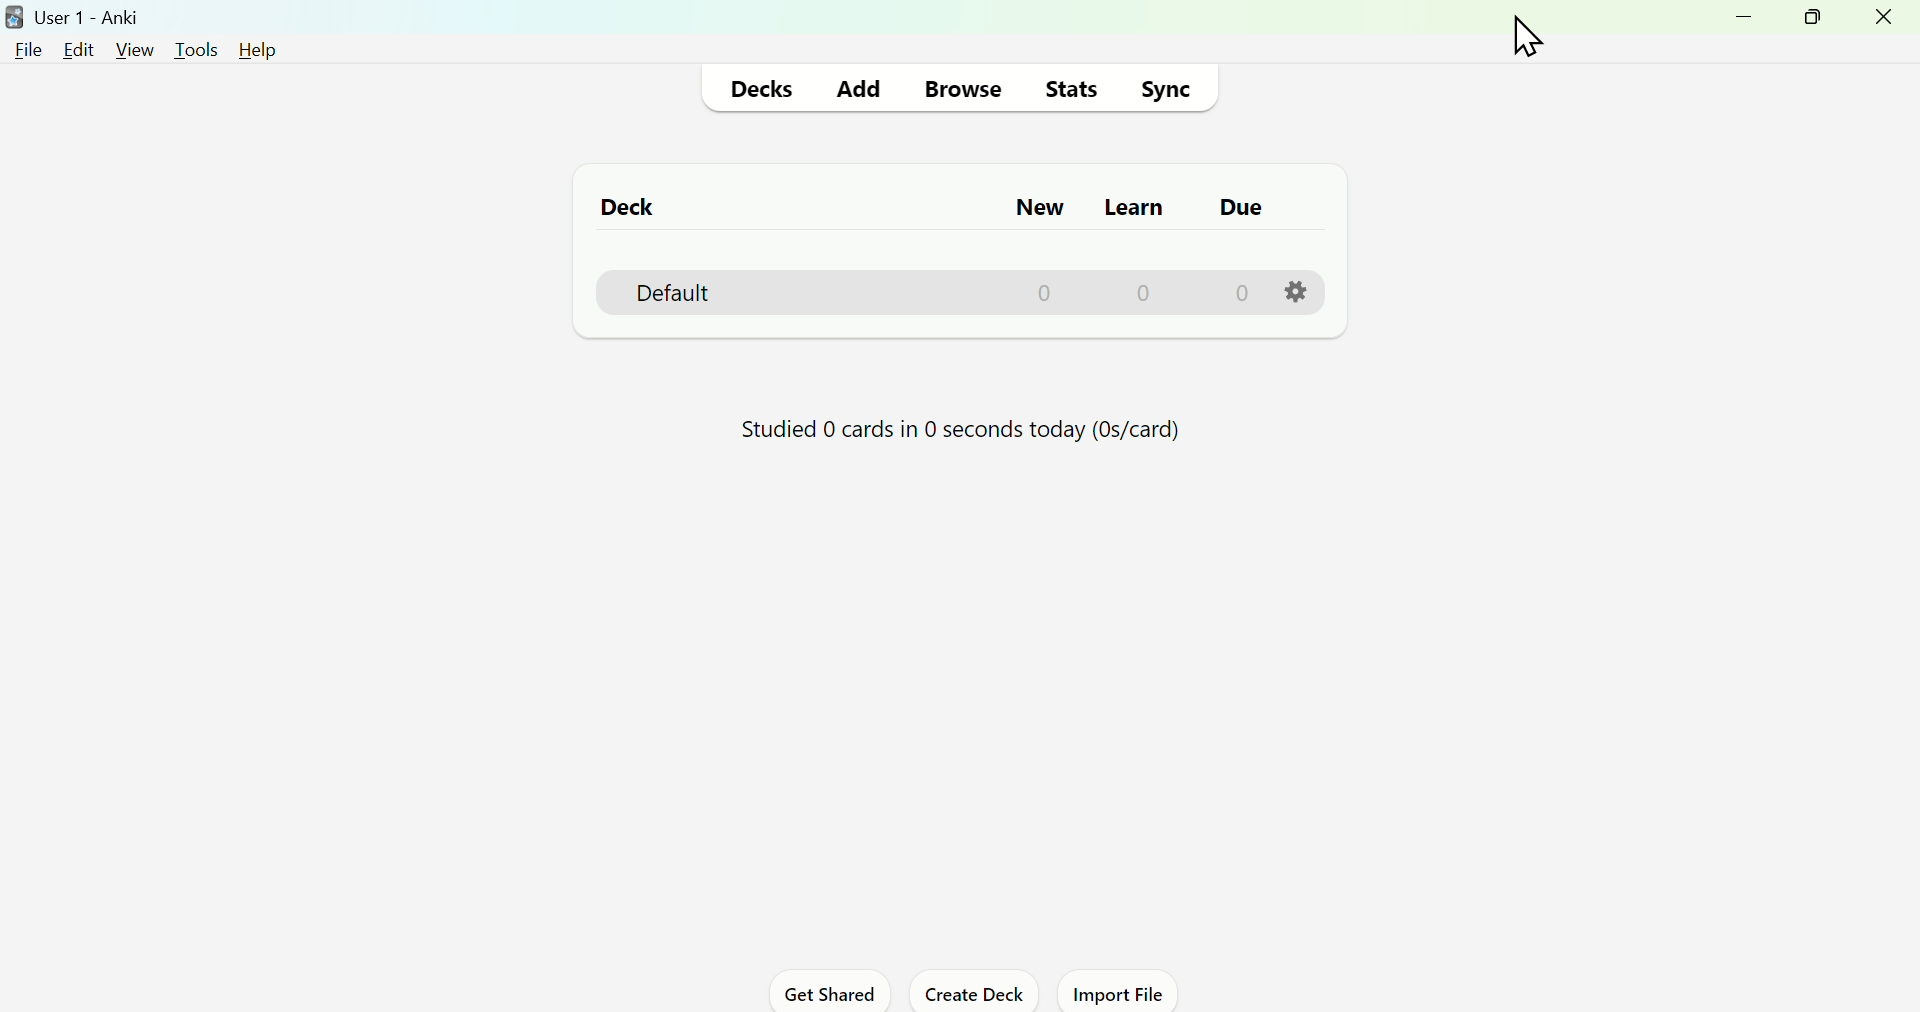 The height and width of the screenshot is (1012, 1920). What do you see at coordinates (1146, 291) in the screenshot?
I see `0` at bounding box center [1146, 291].